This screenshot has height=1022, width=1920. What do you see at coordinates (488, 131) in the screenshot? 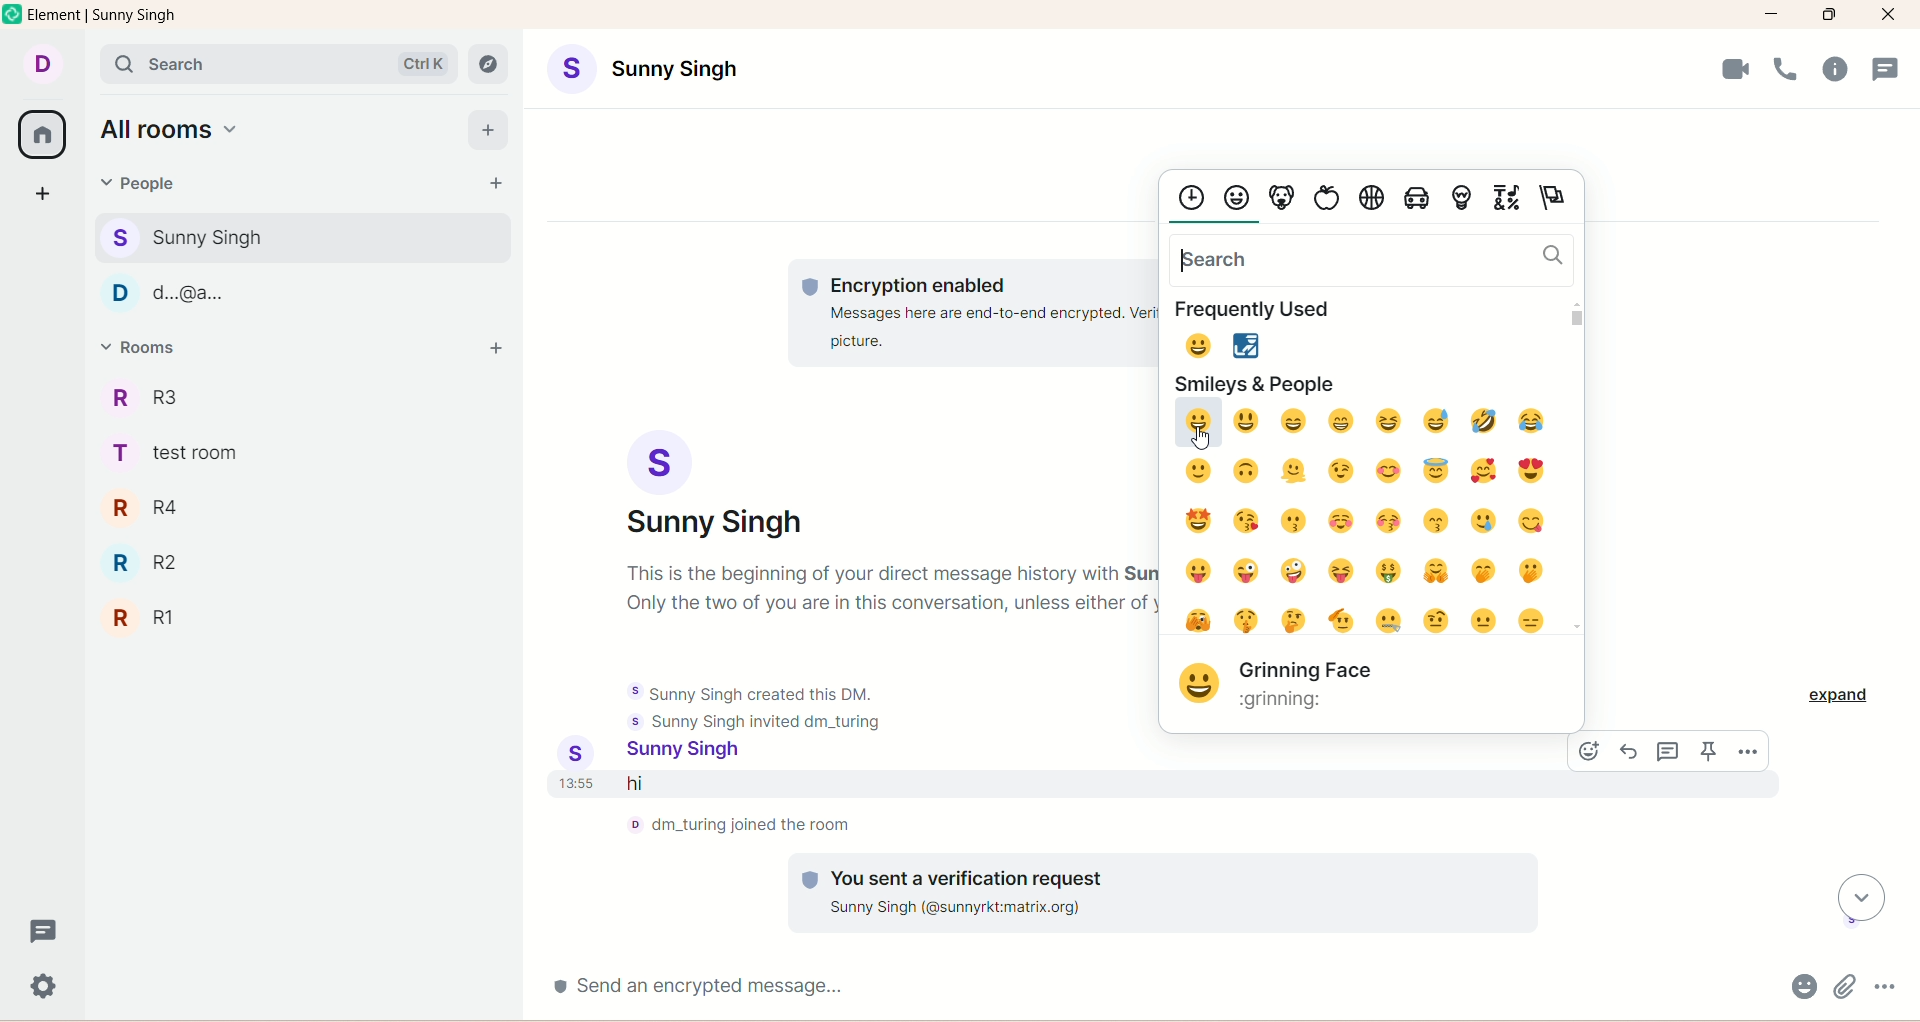
I see `add` at bounding box center [488, 131].